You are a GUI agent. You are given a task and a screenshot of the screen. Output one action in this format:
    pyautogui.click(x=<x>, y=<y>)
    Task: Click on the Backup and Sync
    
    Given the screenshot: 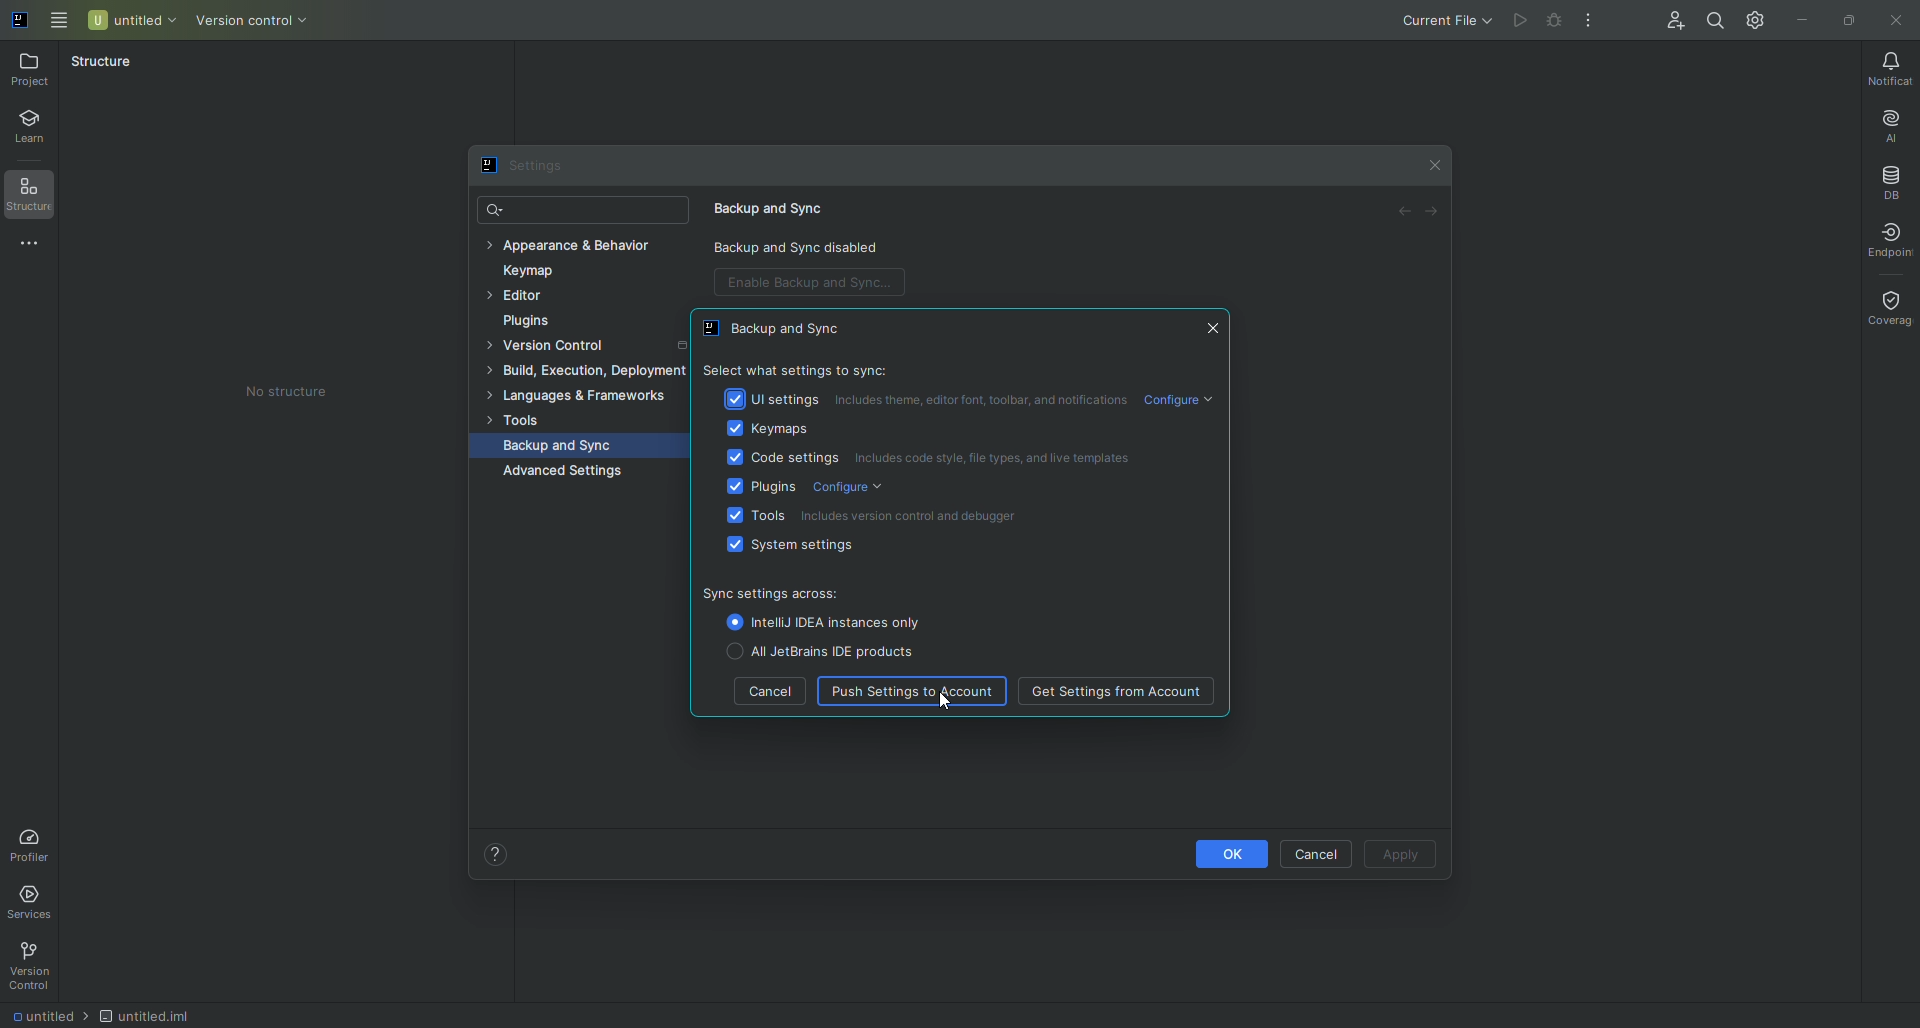 What is the action you would take?
    pyautogui.click(x=781, y=206)
    